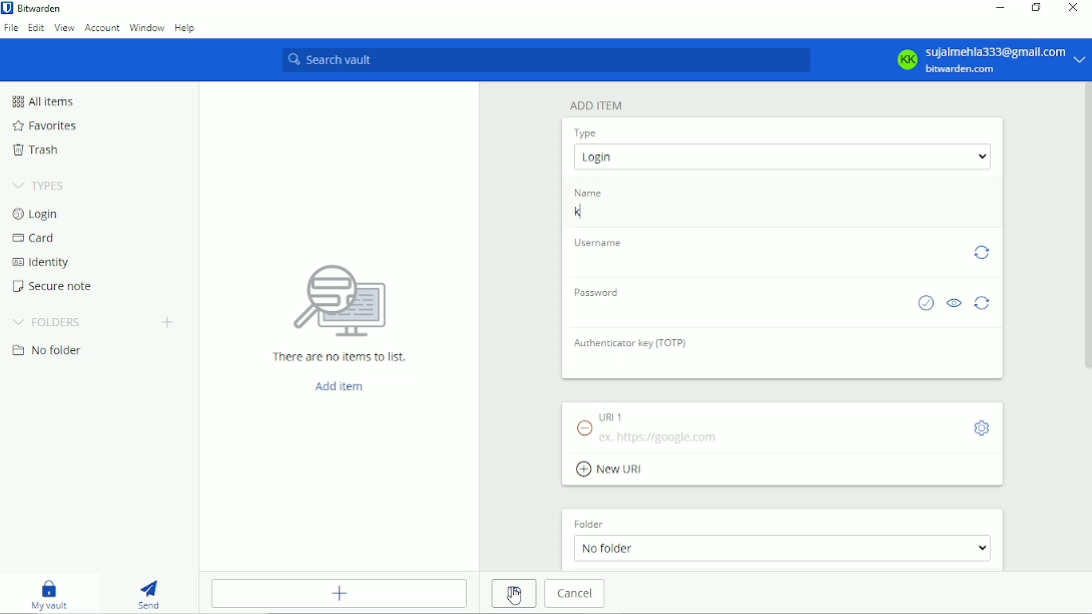  Describe the element at coordinates (545, 61) in the screenshot. I see `Search vault` at that location.